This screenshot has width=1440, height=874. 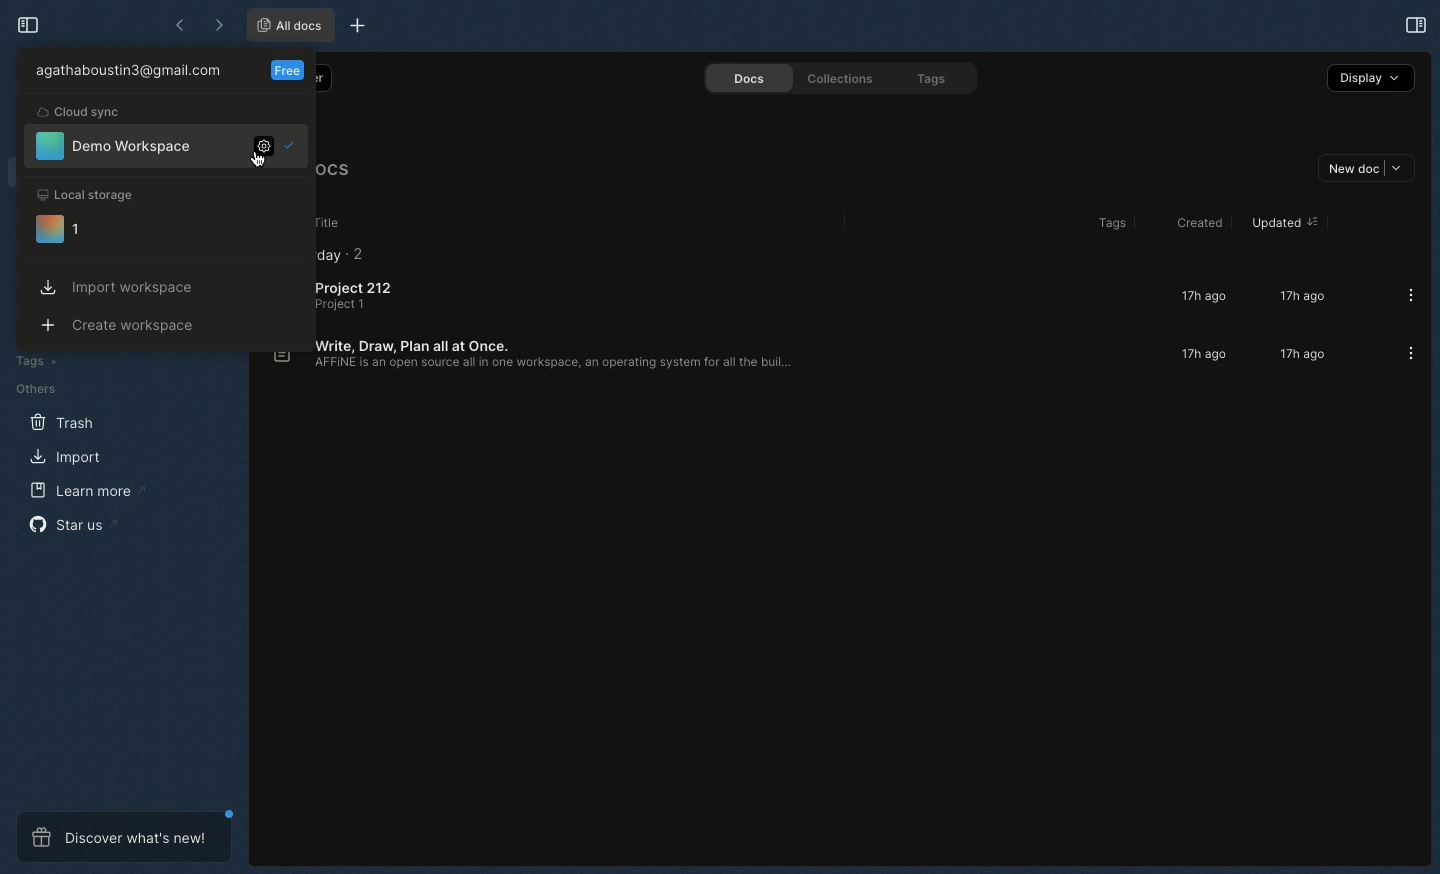 What do you see at coordinates (742, 79) in the screenshot?
I see `Docs` at bounding box center [742, 79].